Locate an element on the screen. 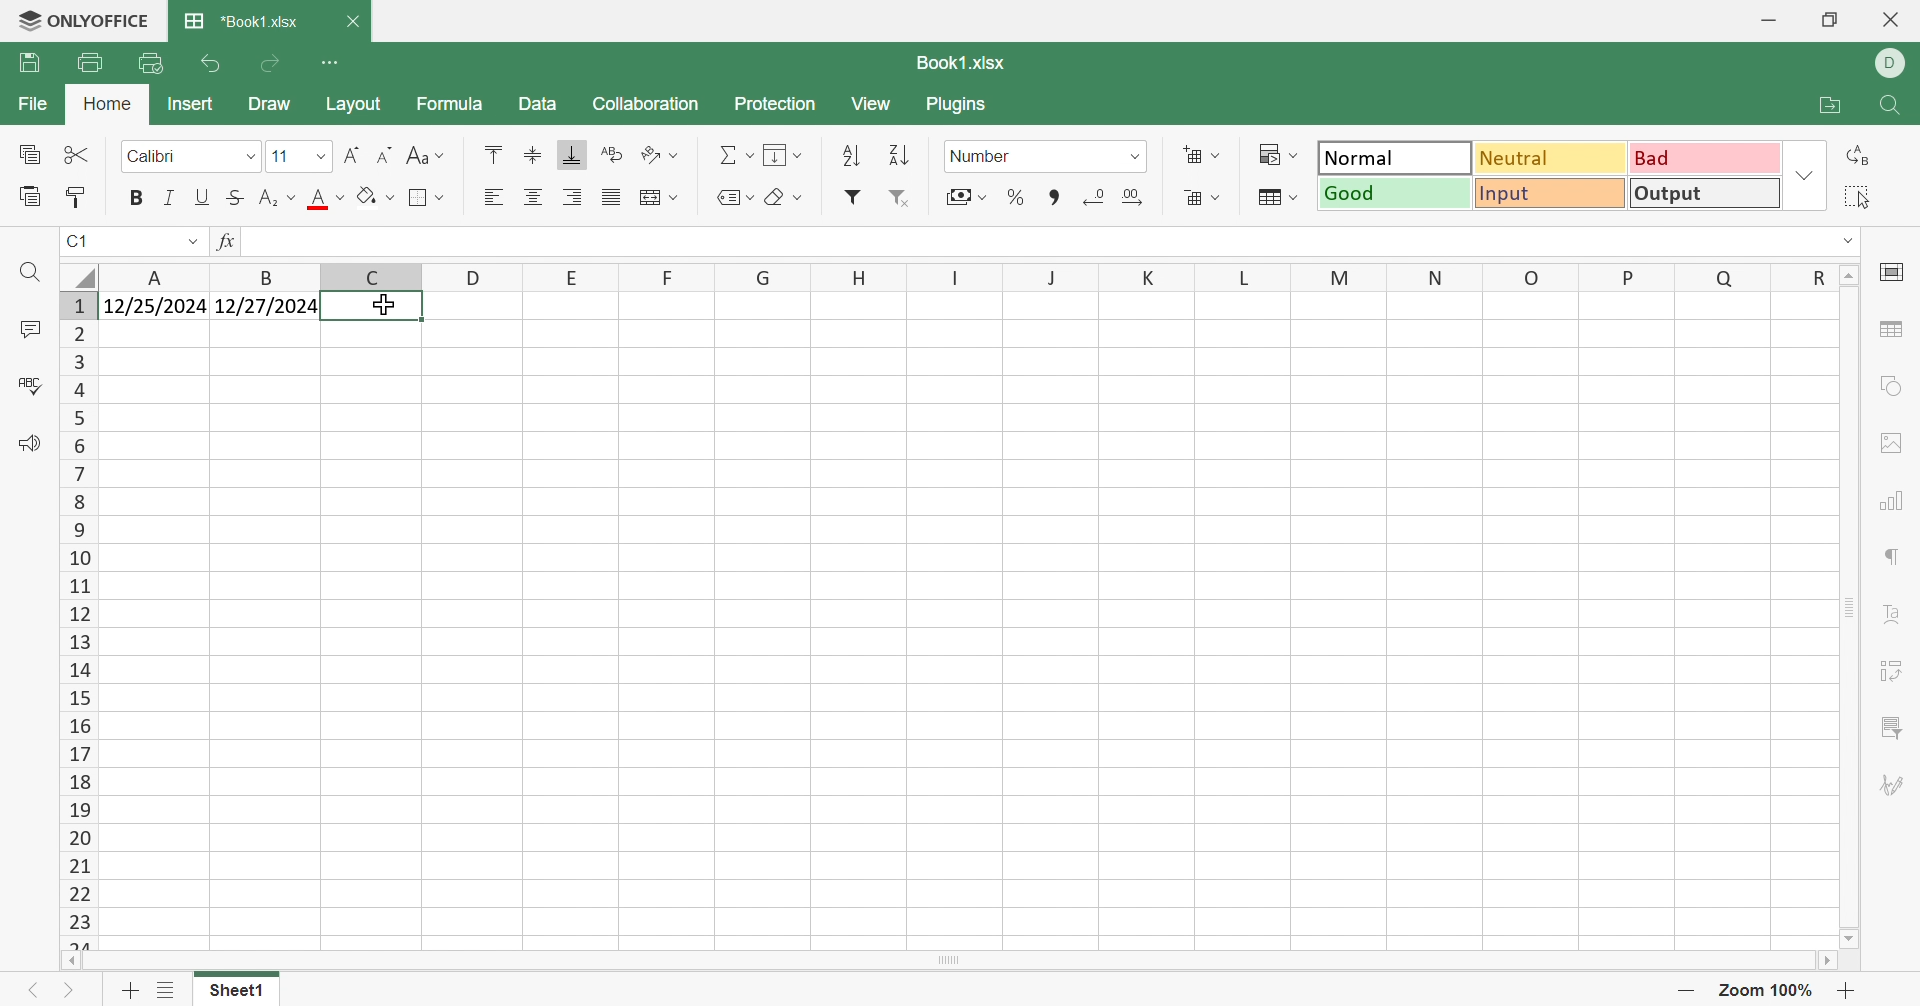 The height and width of the screenshot is (1006, 1920). Scroll Bar is located at coordinates (949, 961).